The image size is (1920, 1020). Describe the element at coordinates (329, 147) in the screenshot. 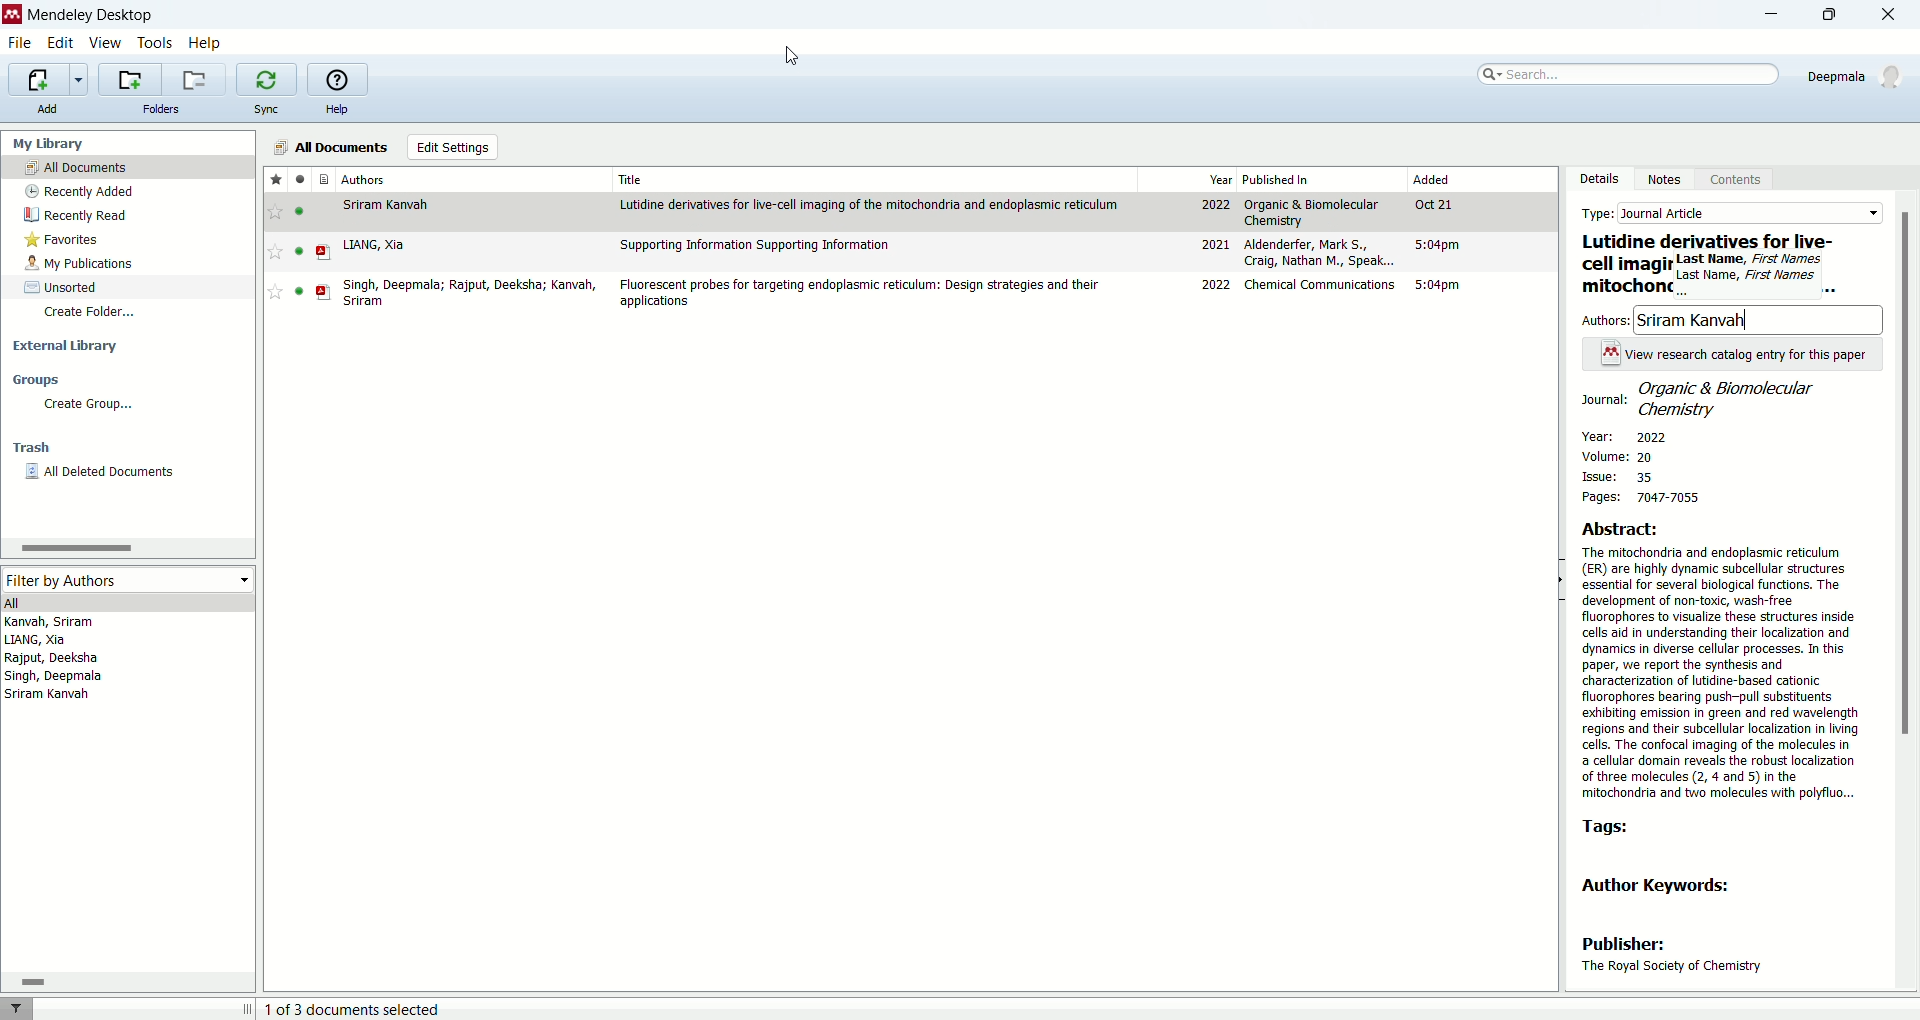

I see `all documnets` at that location.